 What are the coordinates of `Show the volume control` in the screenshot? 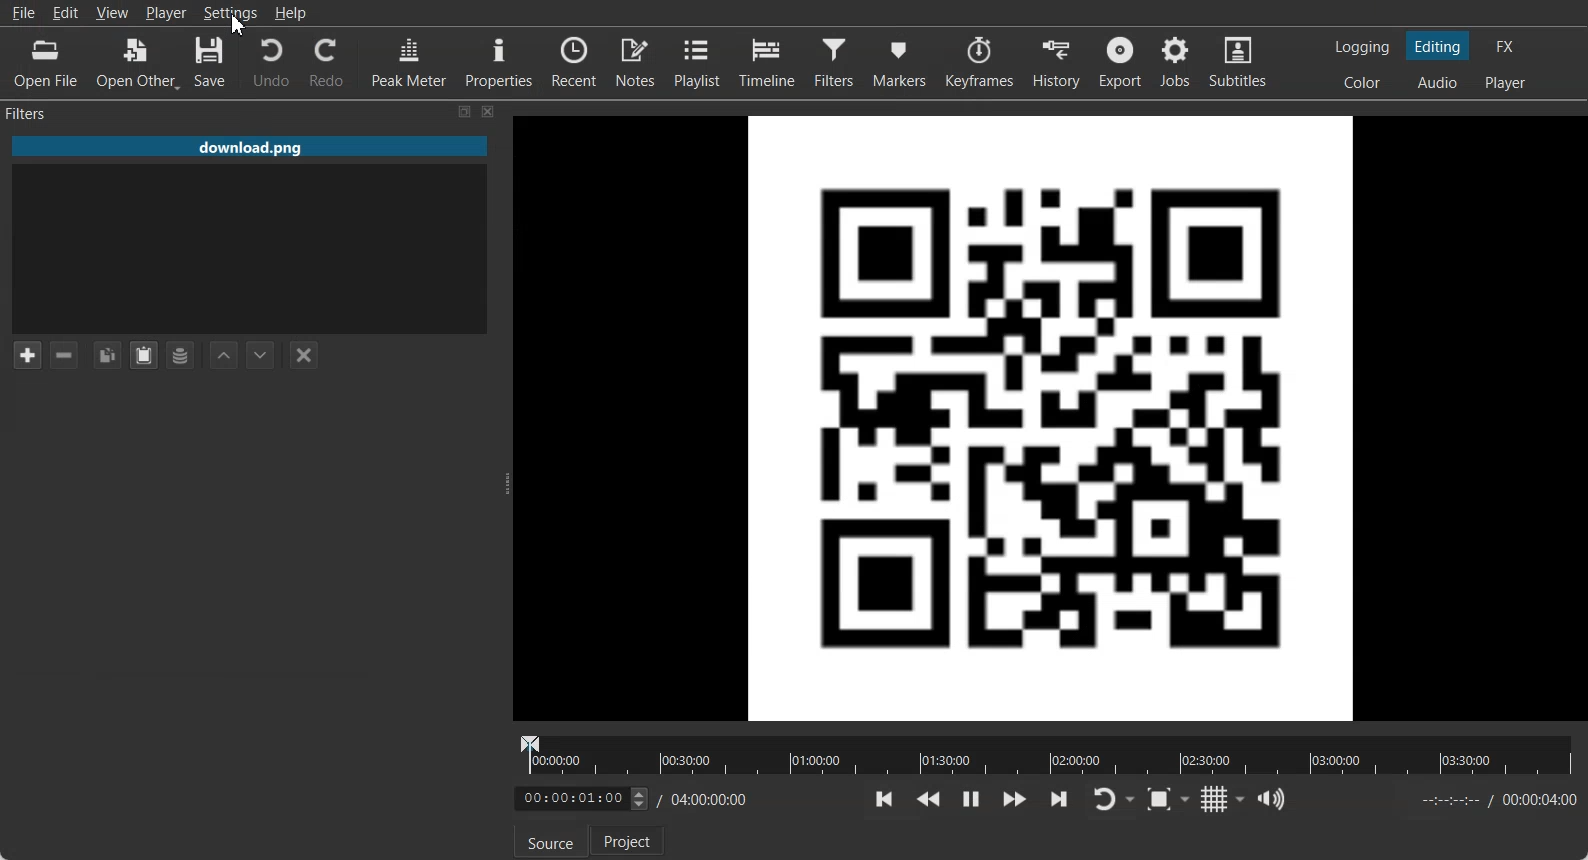 It's located at (1274, 799).